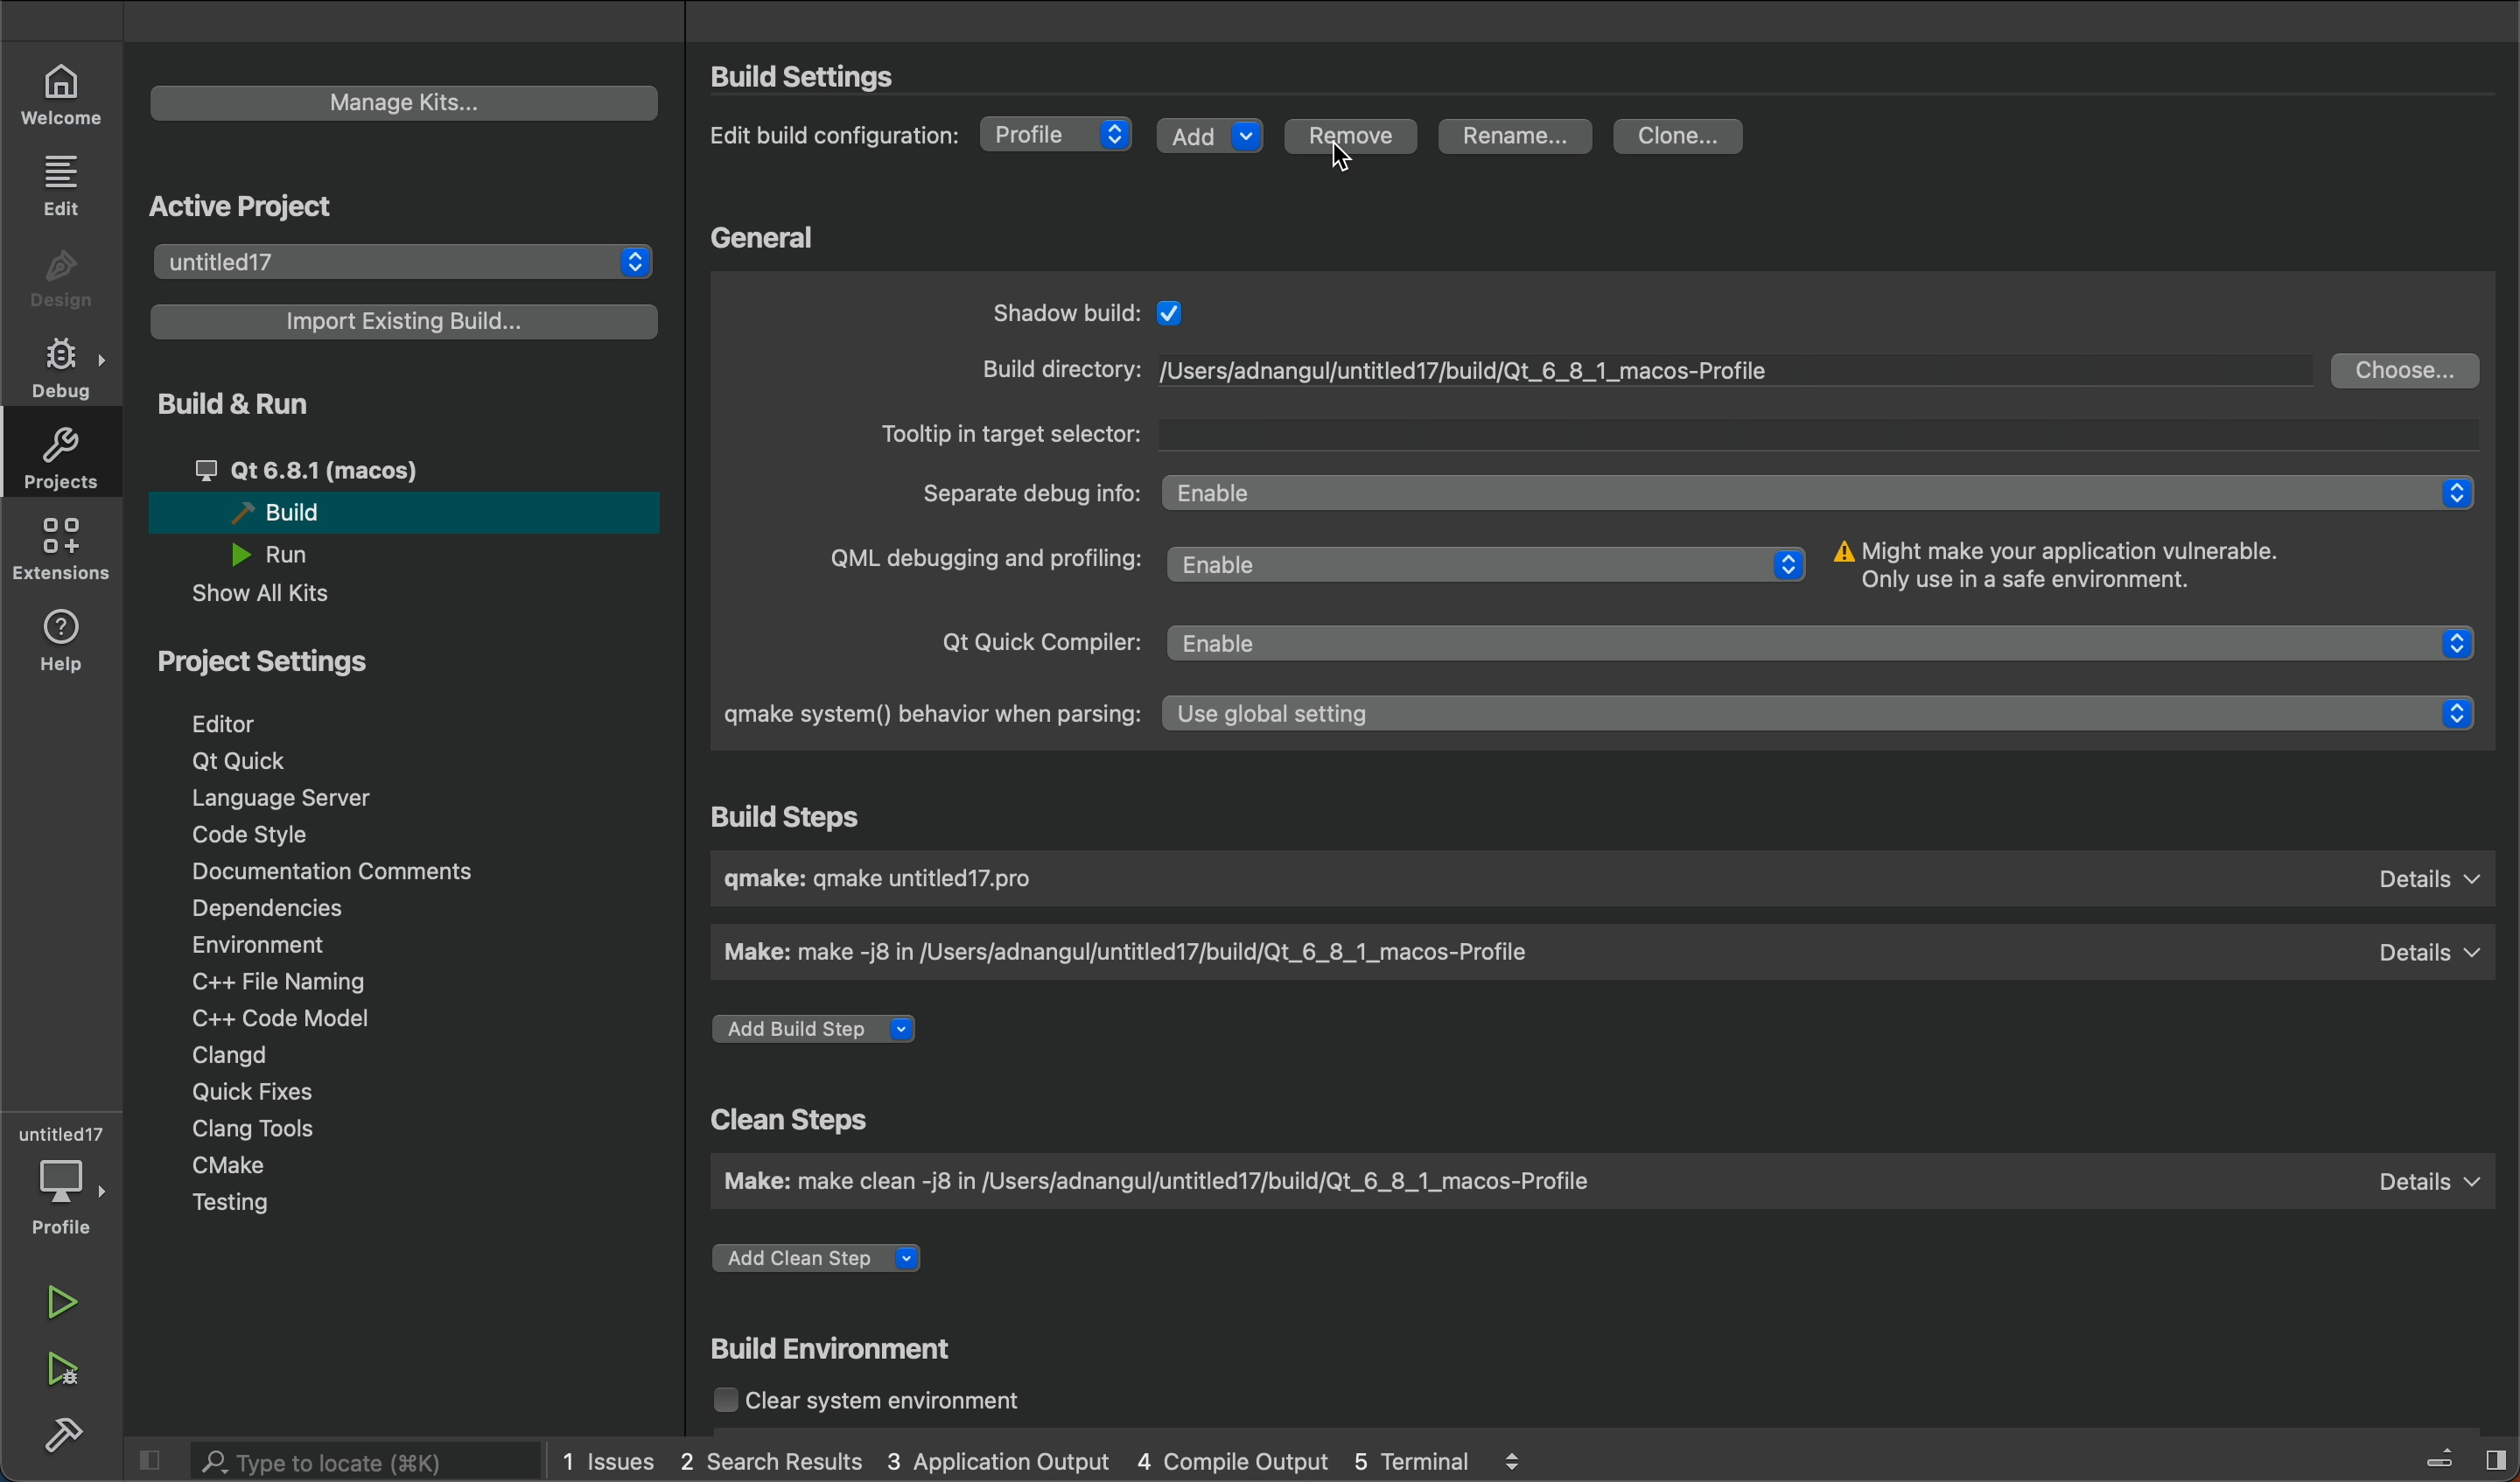 Image resolution: width=2520 pixels, height=1482 pixels. What do you see at coordinates (251, 1128) in the screenshot?
I see `clang tools` at bounding box center [251, 1128].